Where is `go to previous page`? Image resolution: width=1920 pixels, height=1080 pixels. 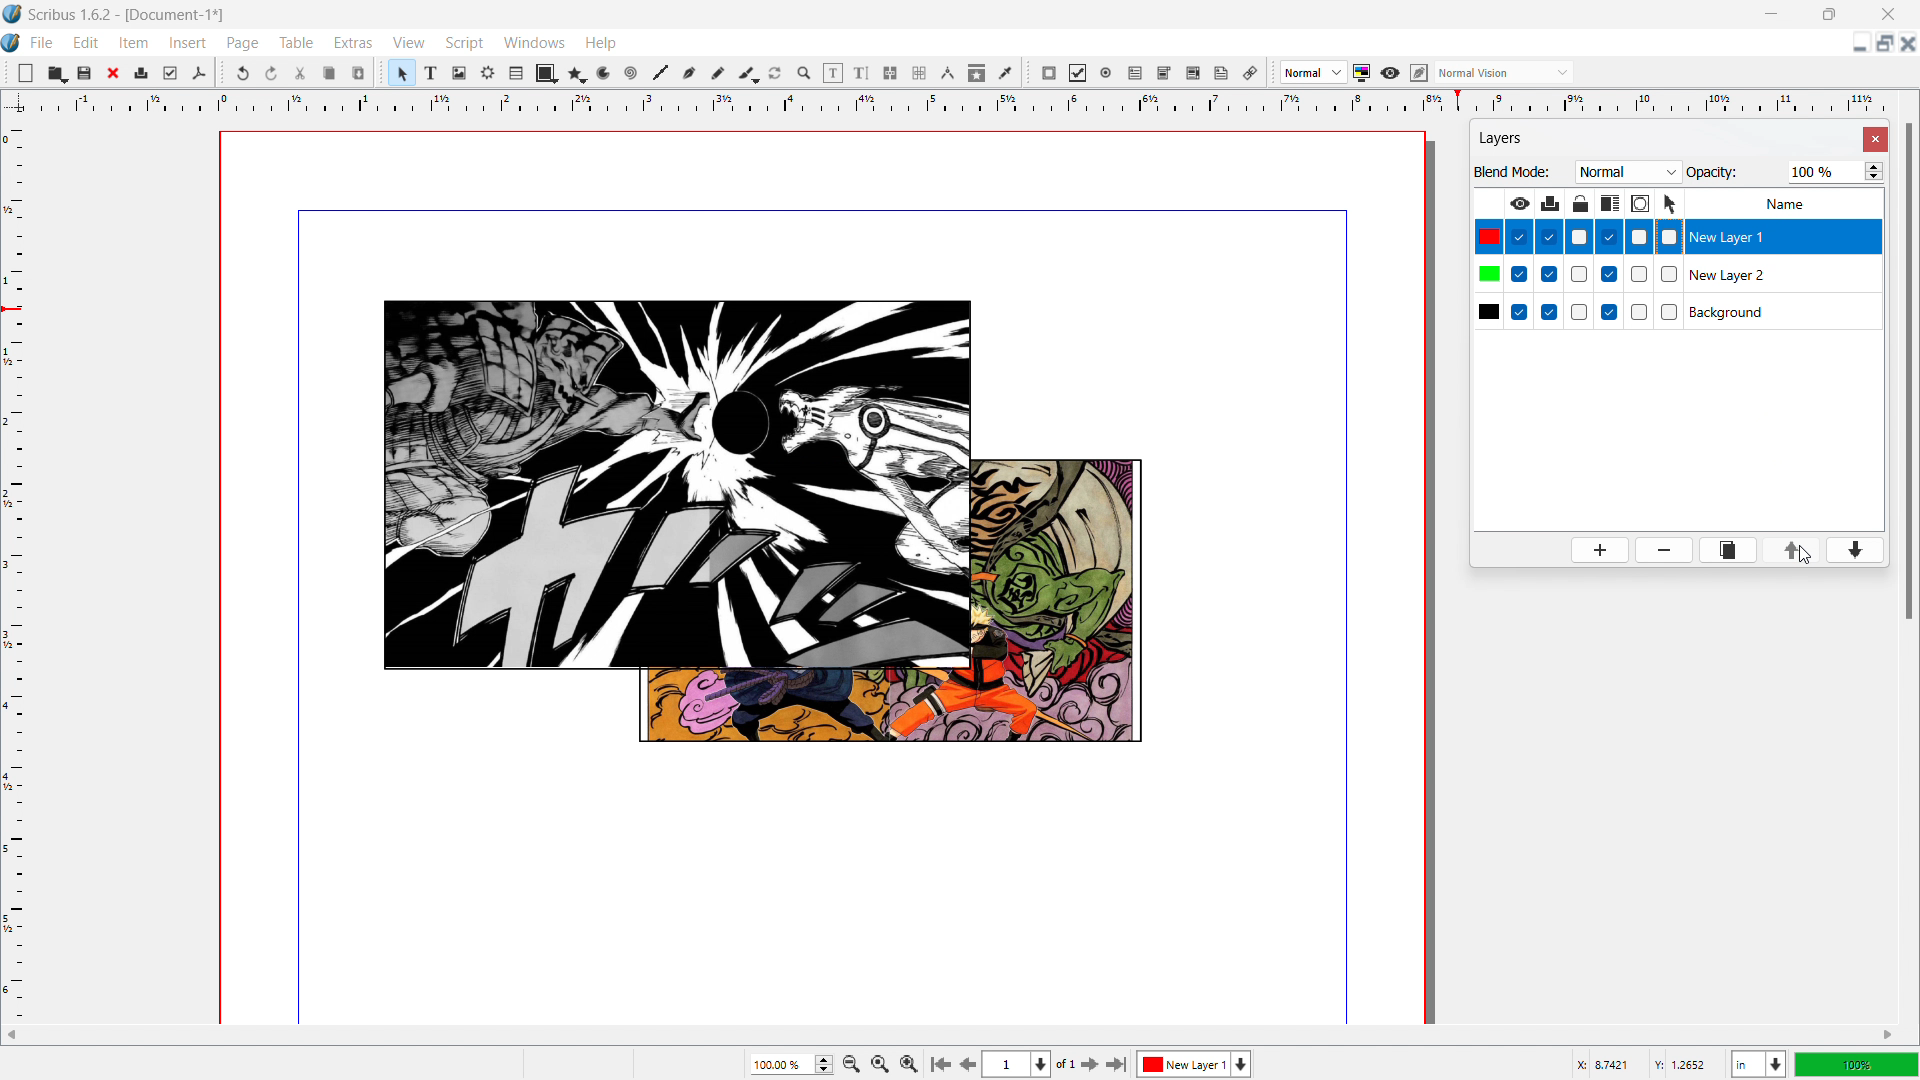 go to previous page is located at coordinates (968, 1062).